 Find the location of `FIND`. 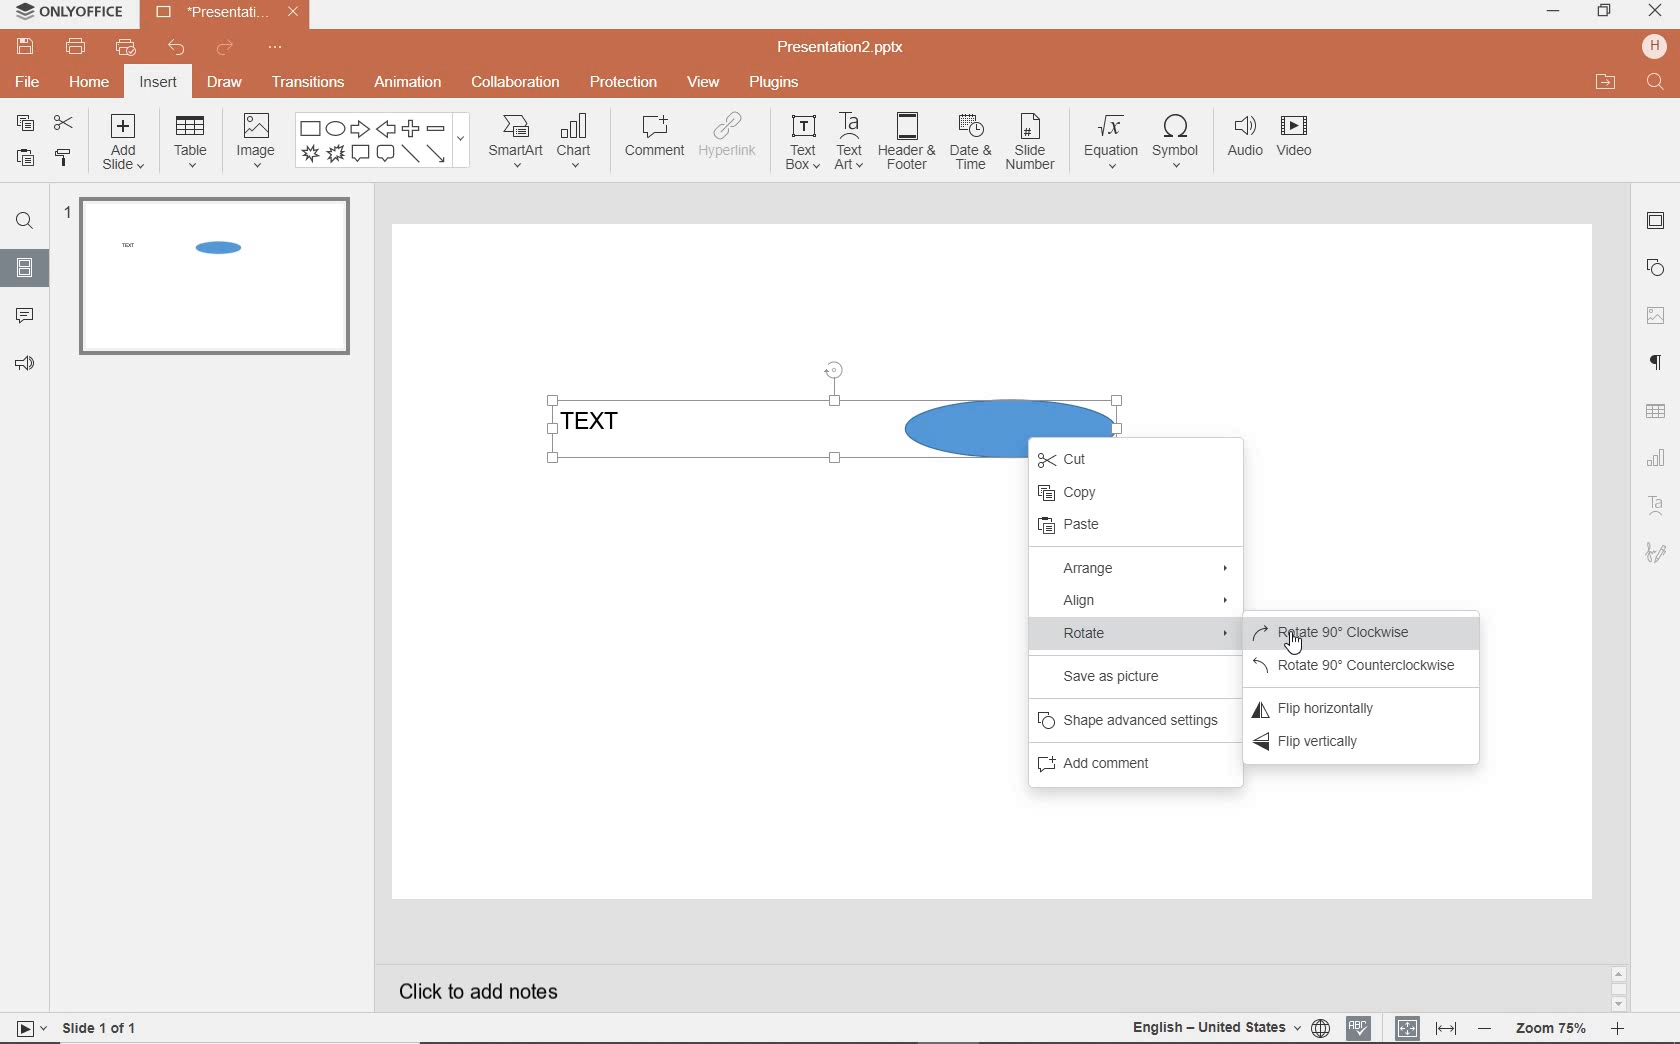

FIND is located at coordinates (22, 224).